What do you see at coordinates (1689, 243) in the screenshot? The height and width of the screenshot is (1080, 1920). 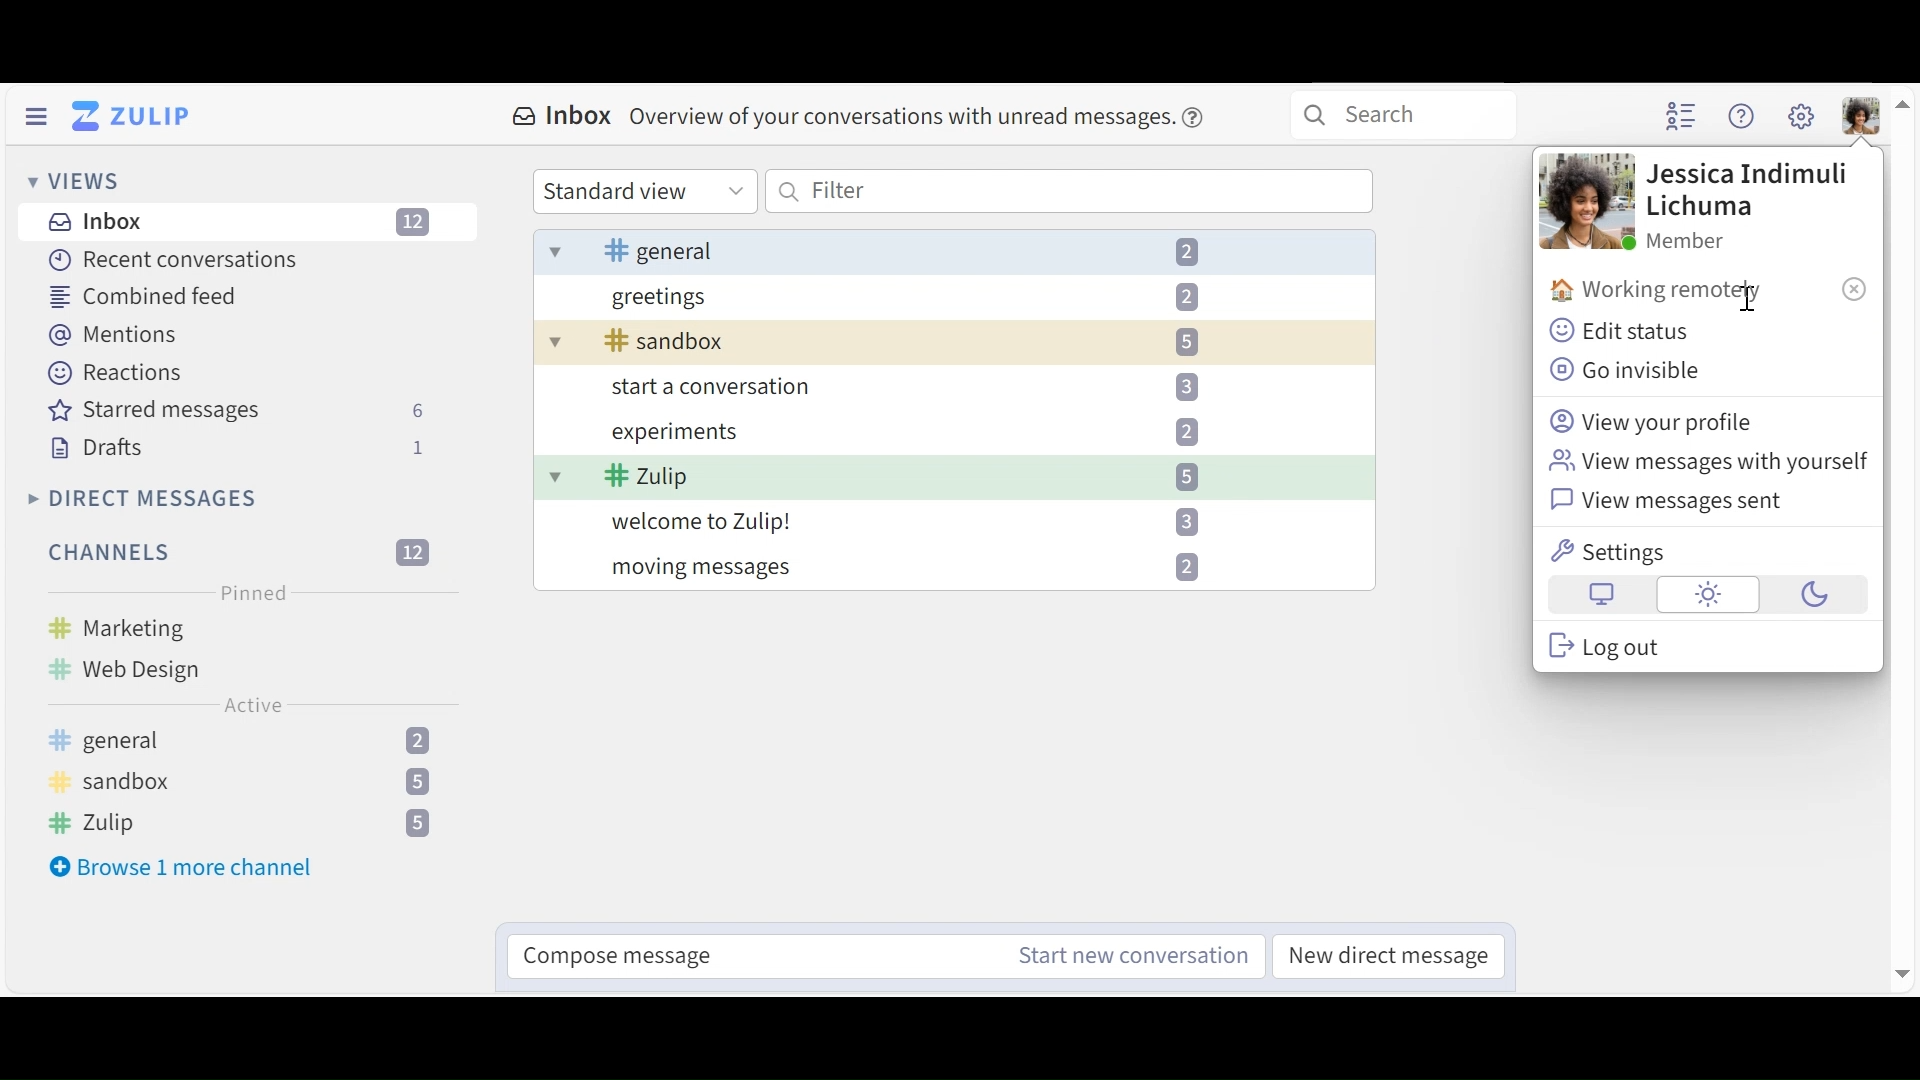 I see `Role` at bounding box center [1689, 243].